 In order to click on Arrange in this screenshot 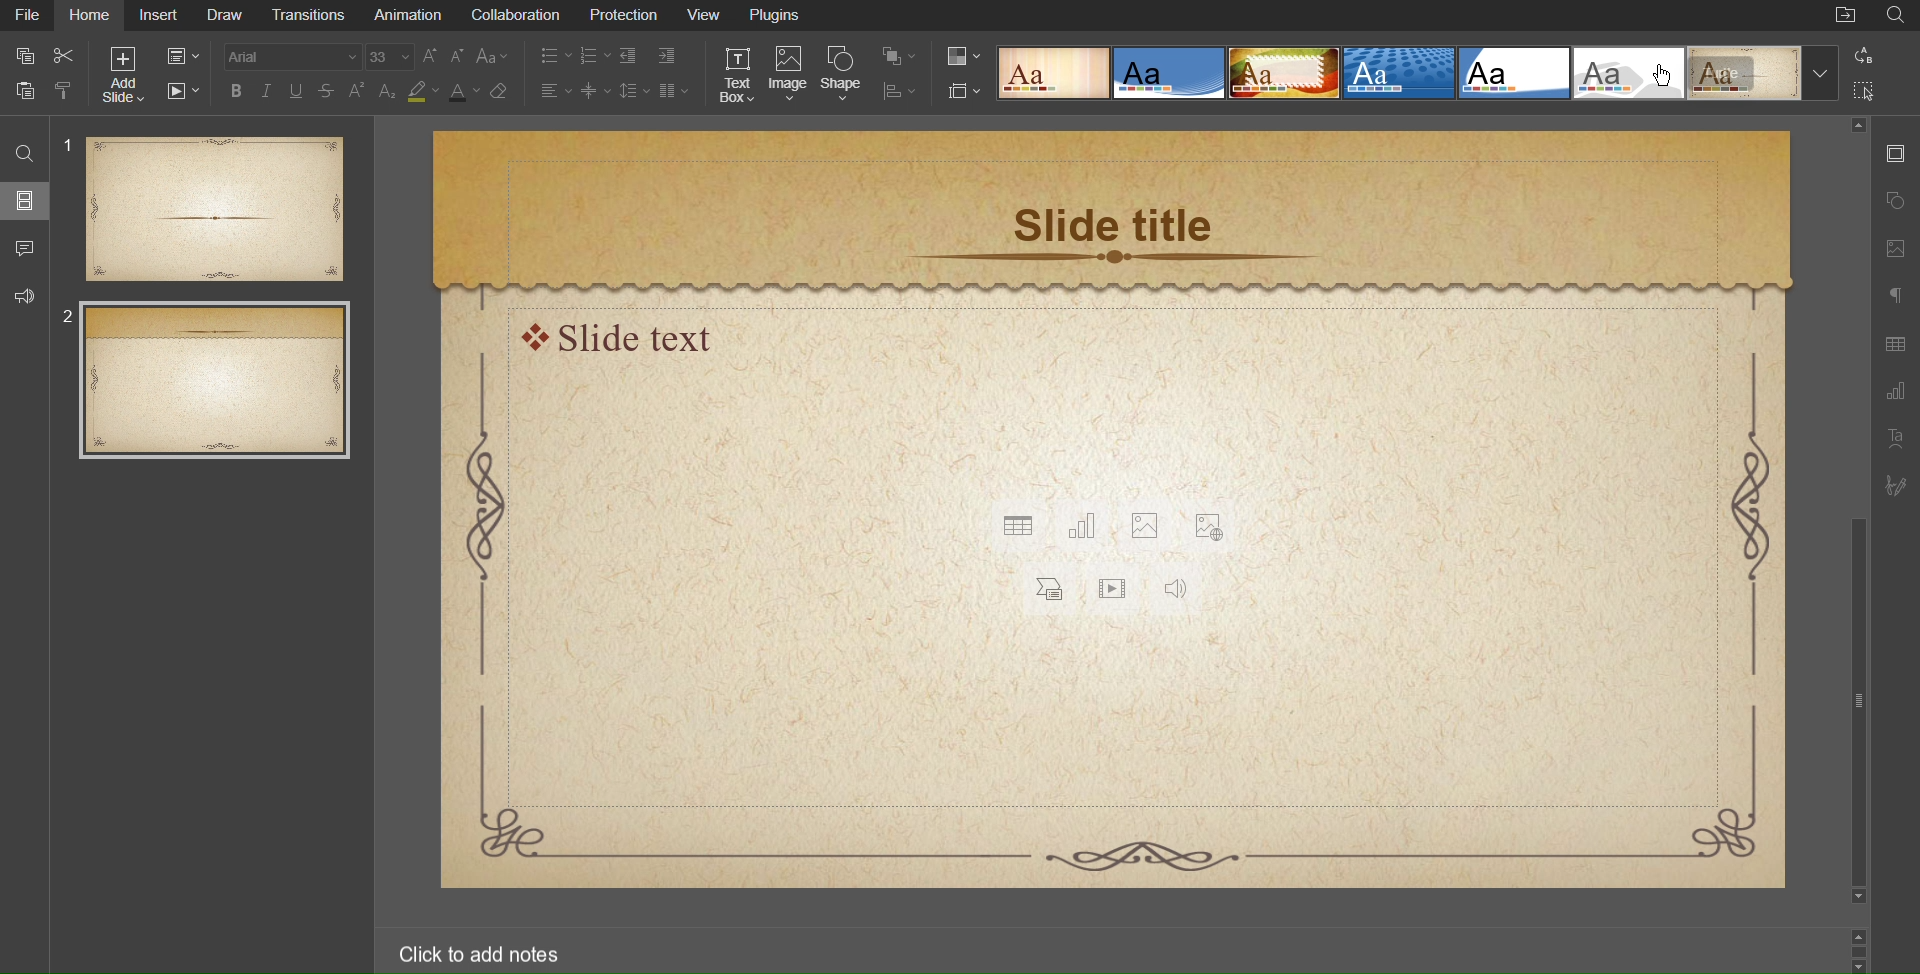, I will do `click(896, 56)`.